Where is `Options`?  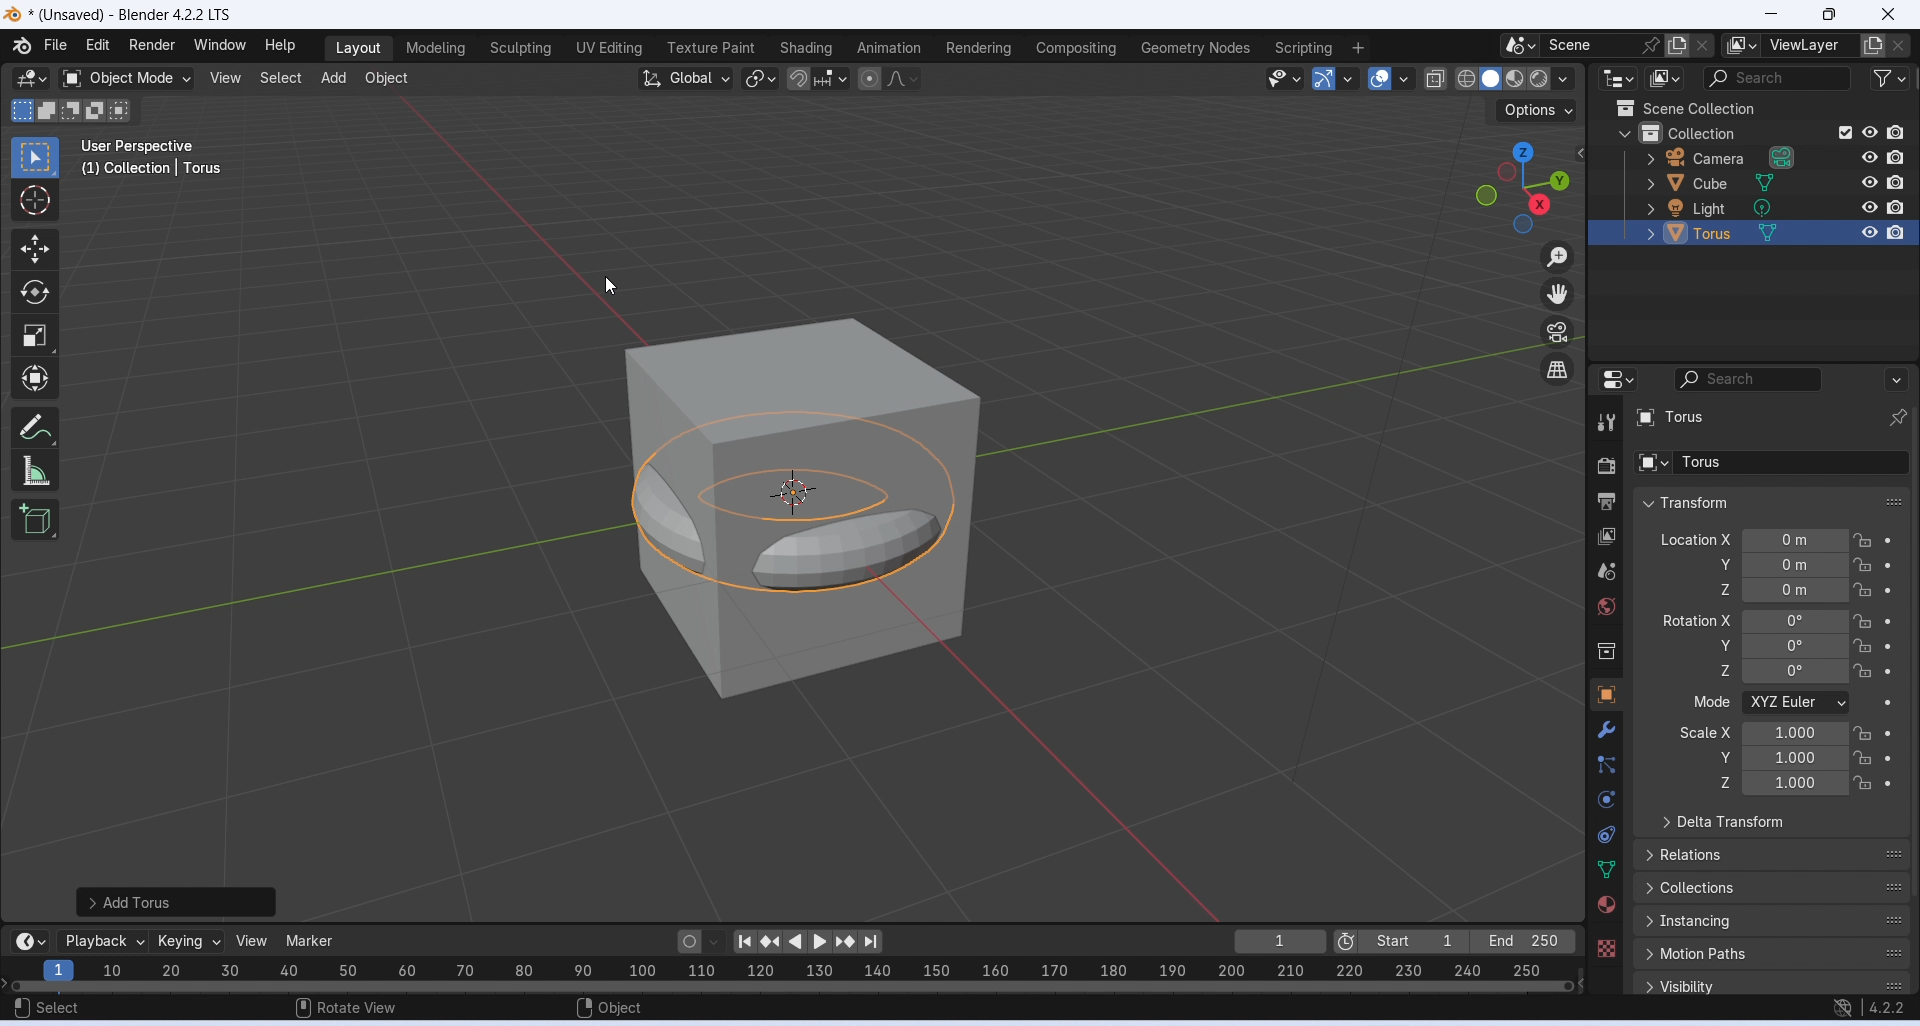 Options is located at coordinates (1533, 109).